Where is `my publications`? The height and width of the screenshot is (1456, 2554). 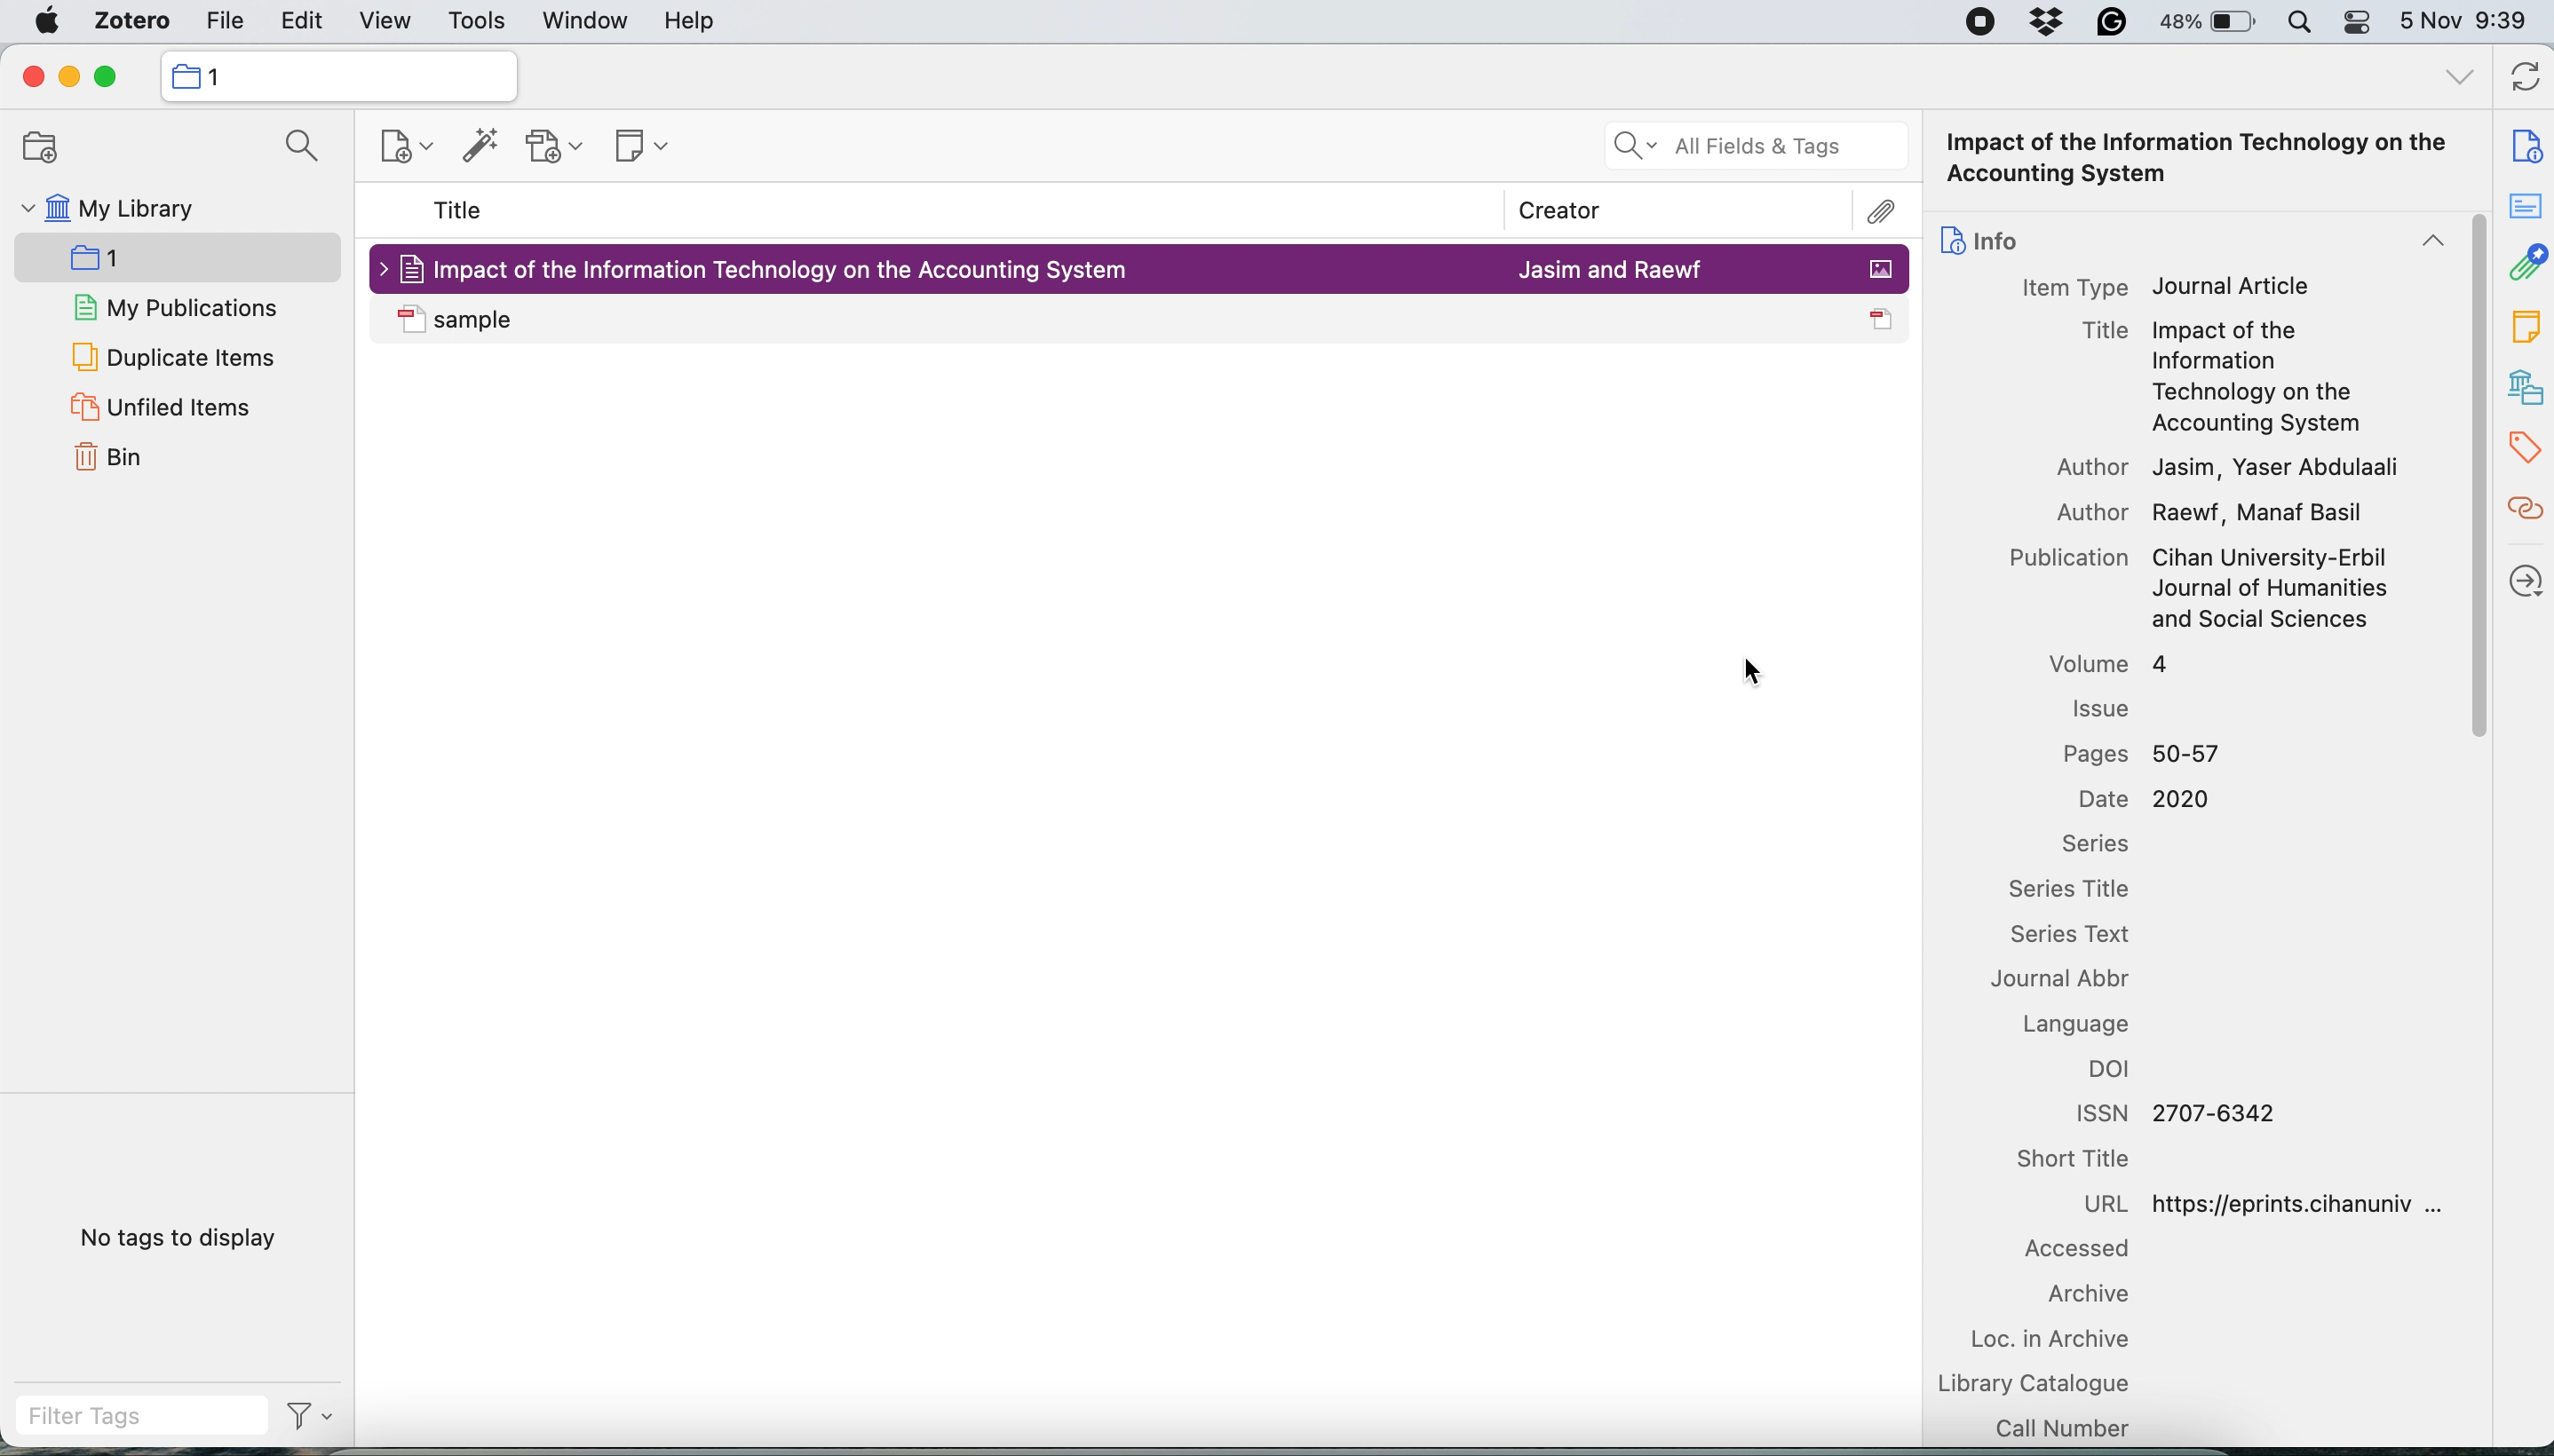
my publications is located at coordinates (183, 308).